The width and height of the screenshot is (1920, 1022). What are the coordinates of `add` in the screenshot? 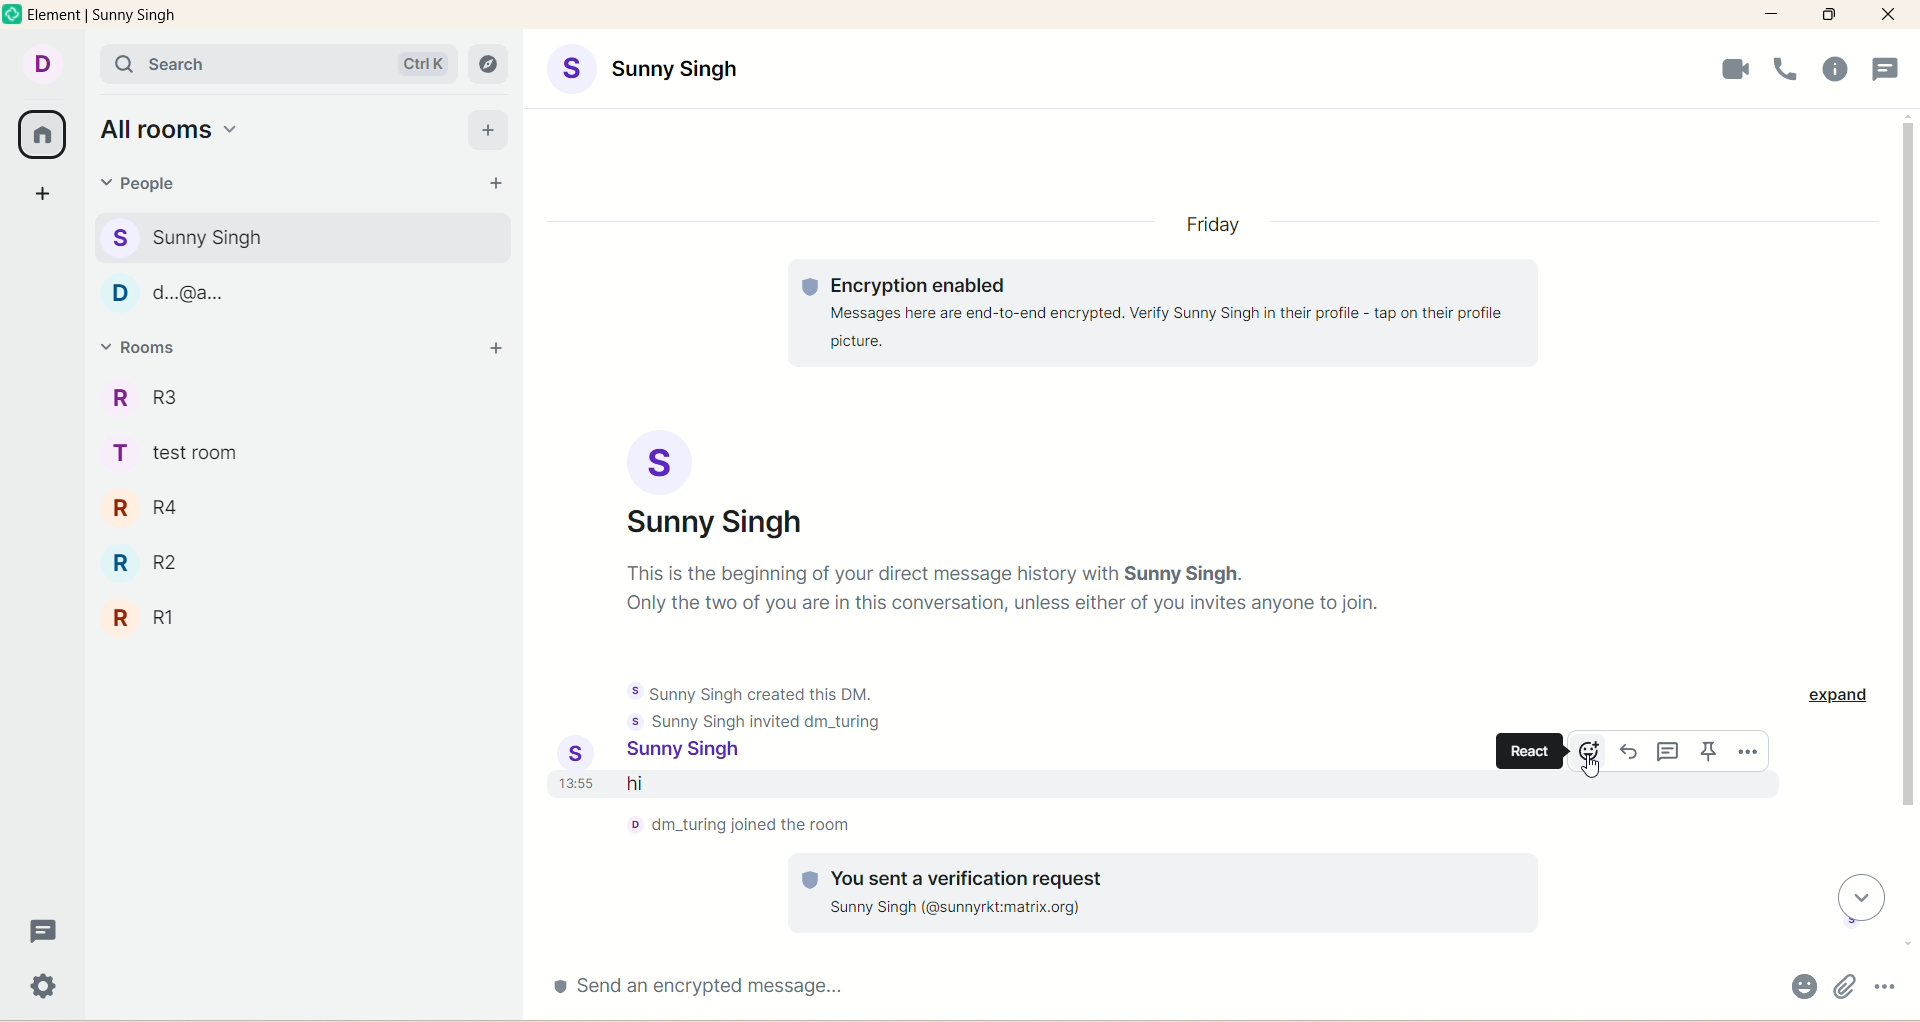 It's located at (488, 131).